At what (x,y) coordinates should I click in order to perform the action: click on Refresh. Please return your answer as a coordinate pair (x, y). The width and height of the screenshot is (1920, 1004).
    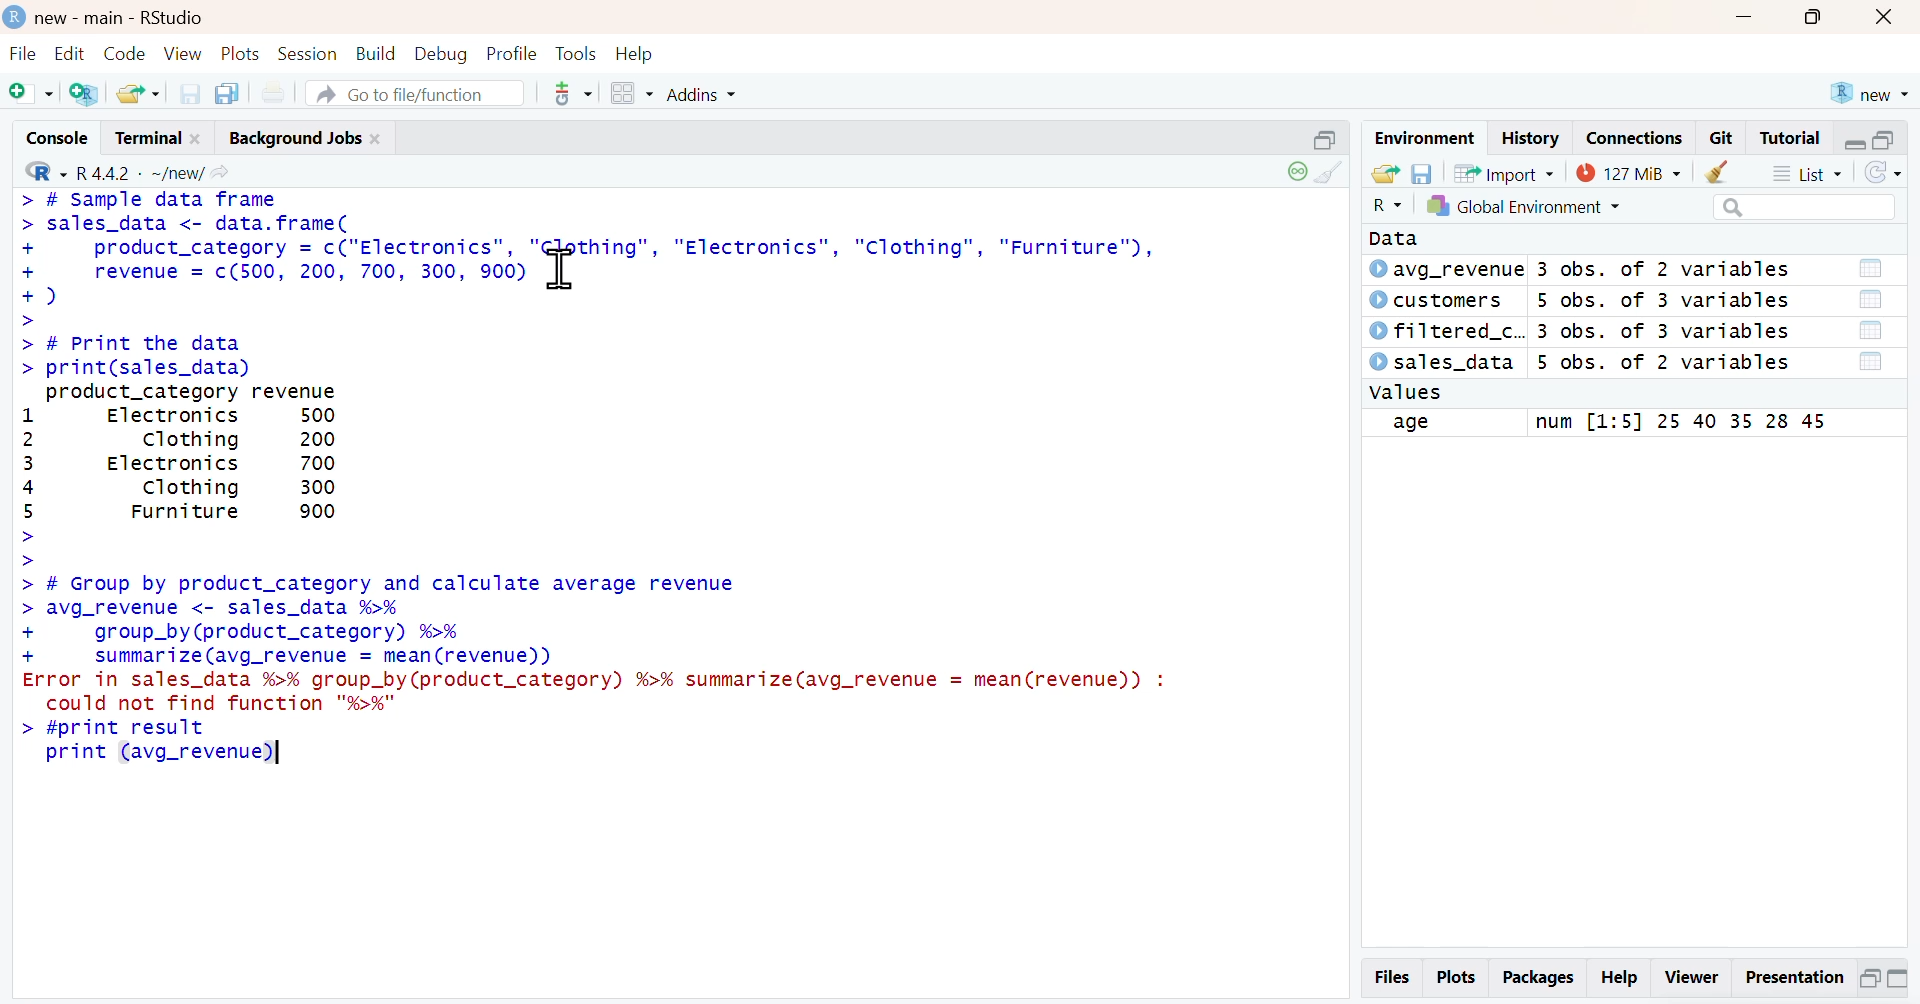
    Looking at the image, I should click on (1882, 173).